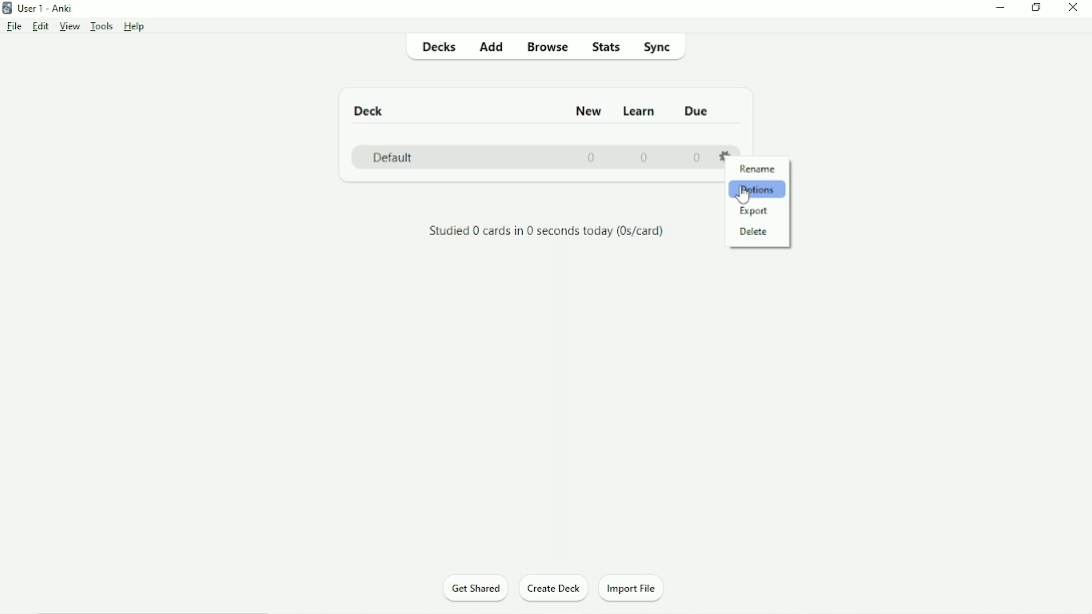  I want to click on Due, so click(697, 109).